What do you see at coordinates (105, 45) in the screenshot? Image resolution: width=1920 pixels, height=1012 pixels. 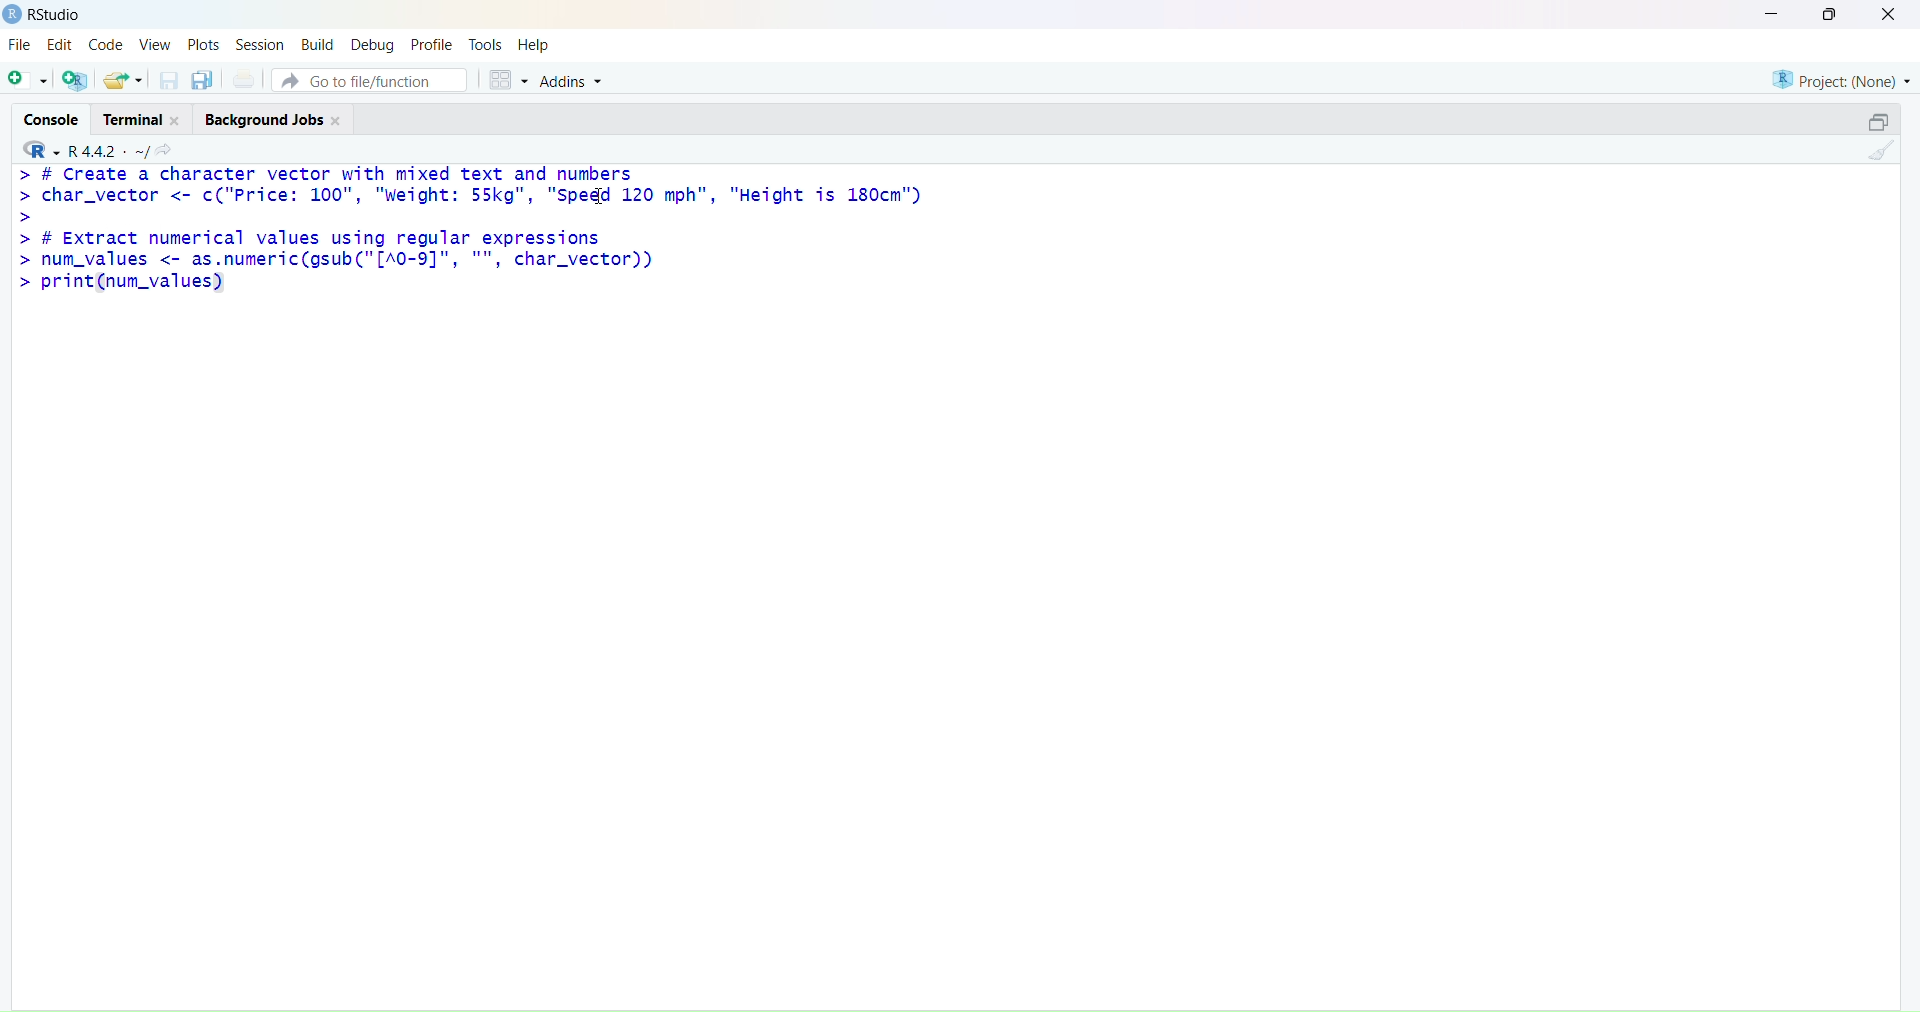 I see `code` at bounding box center [105, 45].